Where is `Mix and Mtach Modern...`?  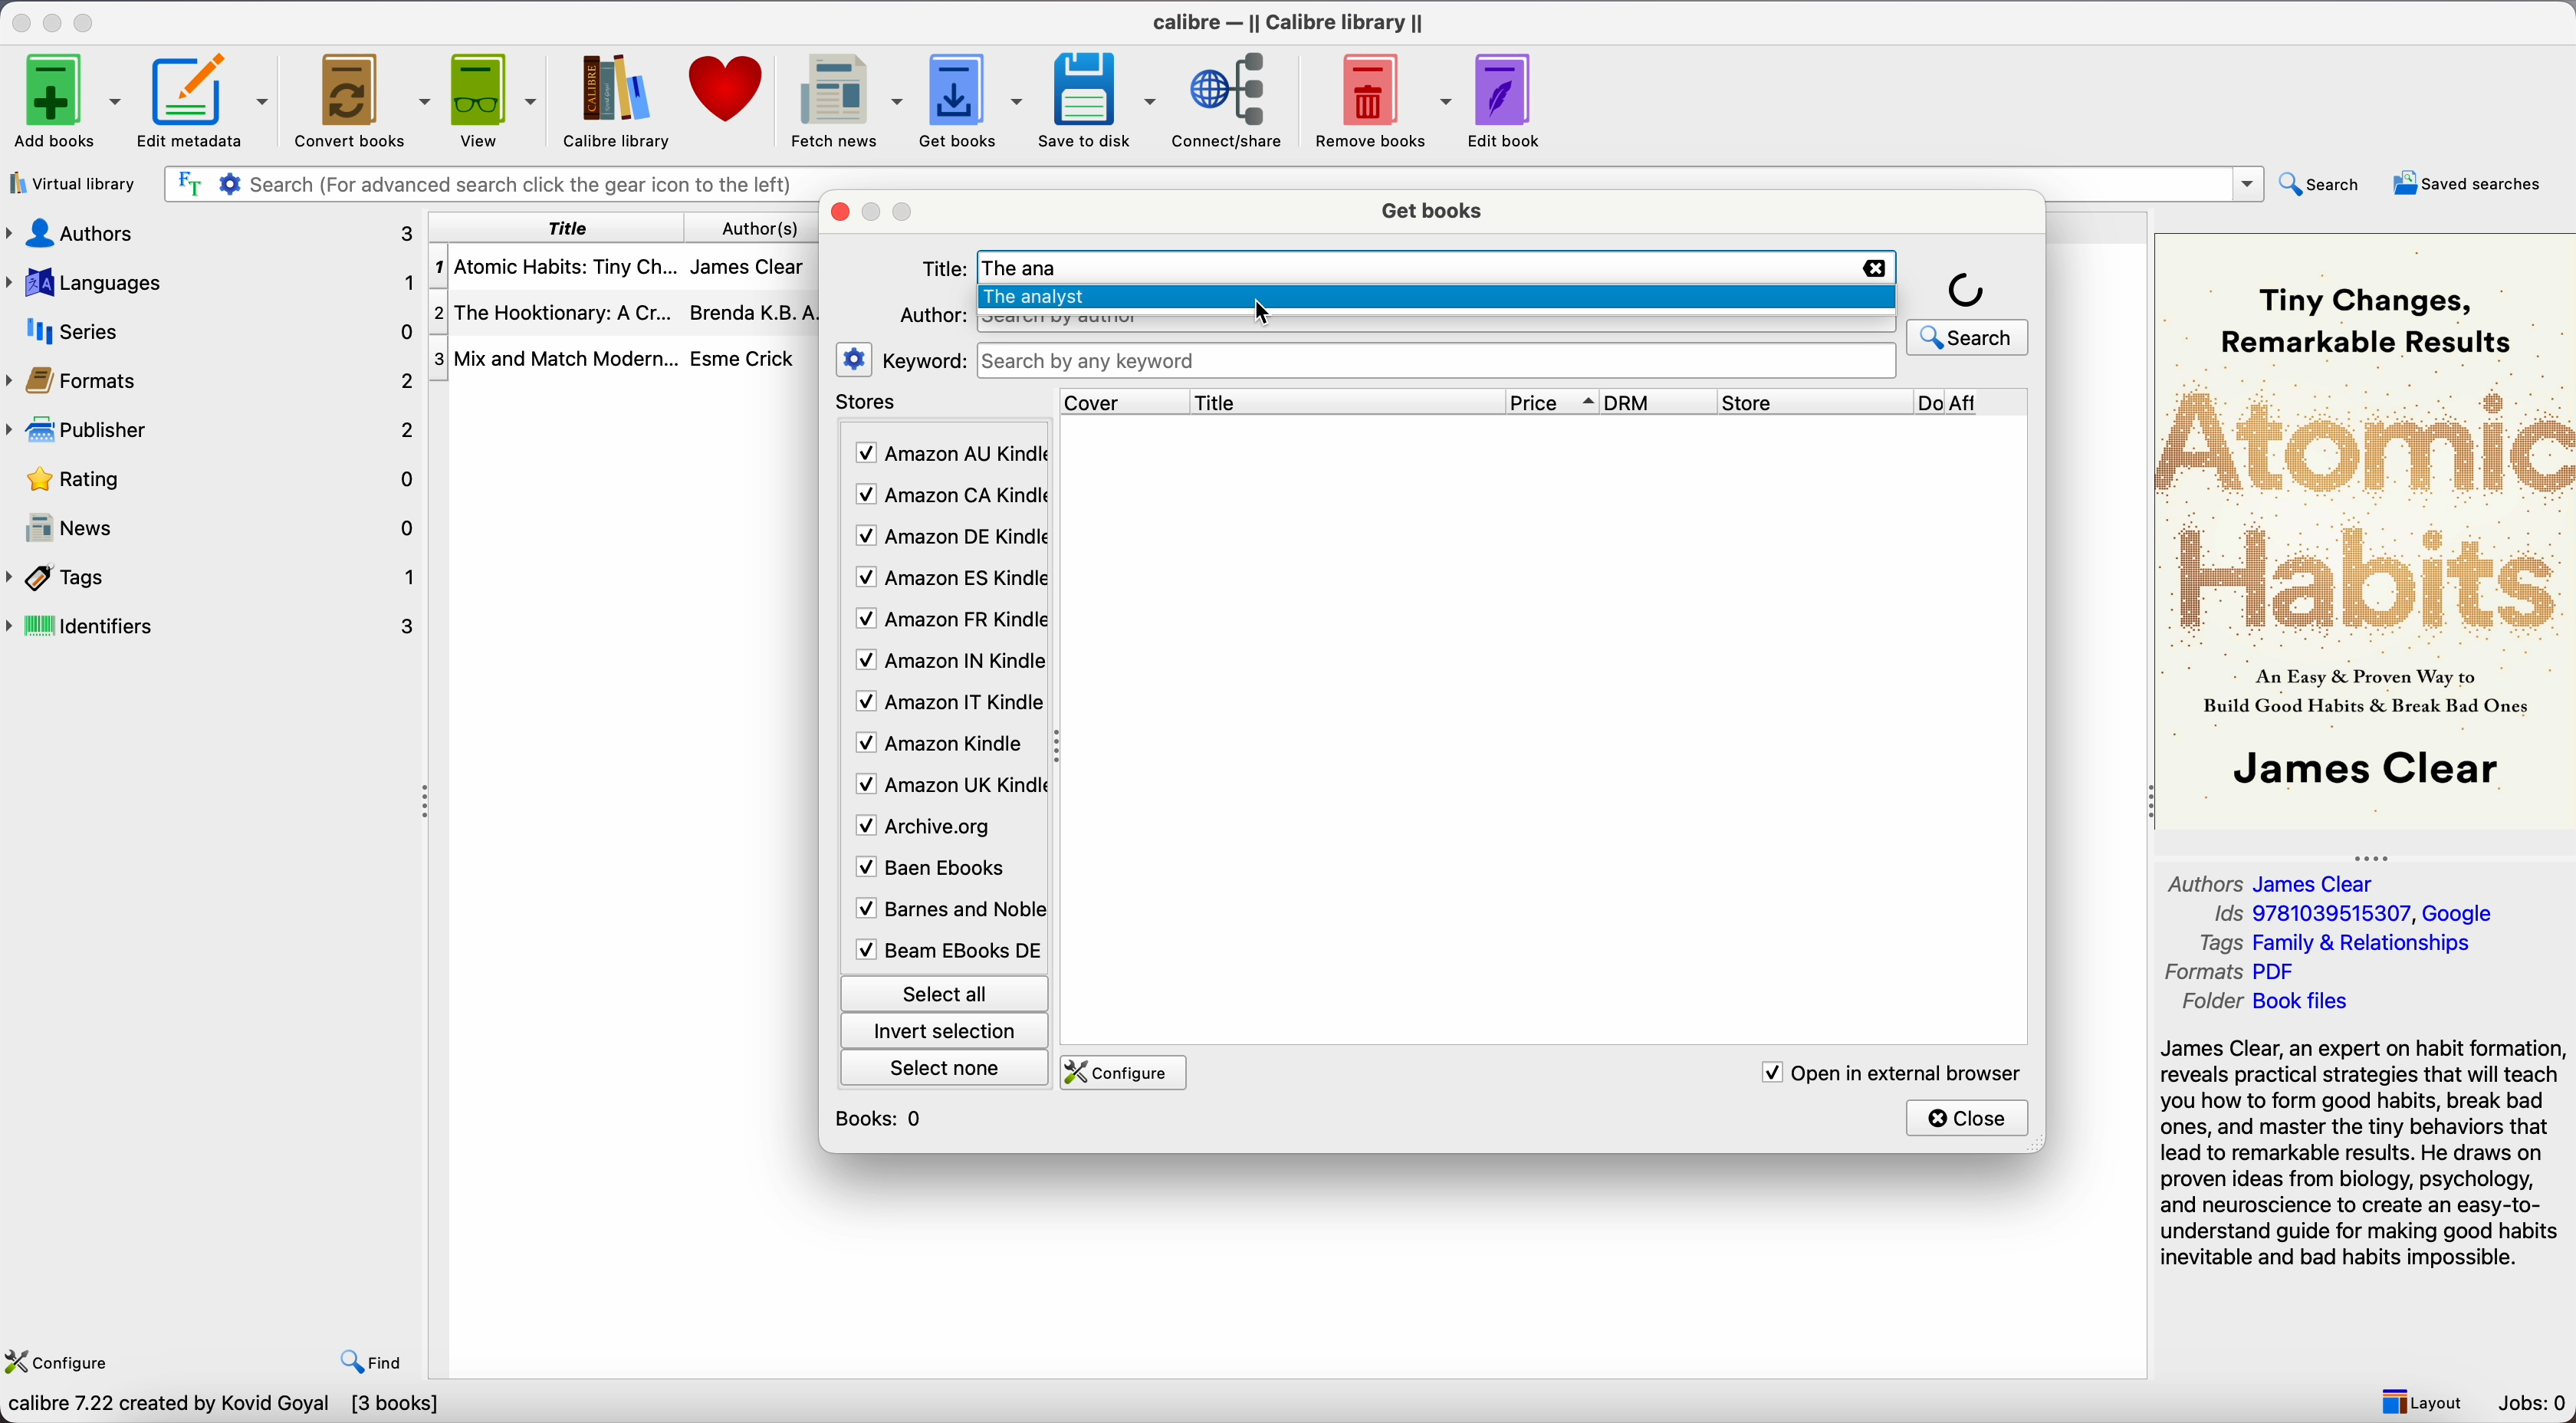
Mix and Mtach Modern... is located at coordinates (552, 358).